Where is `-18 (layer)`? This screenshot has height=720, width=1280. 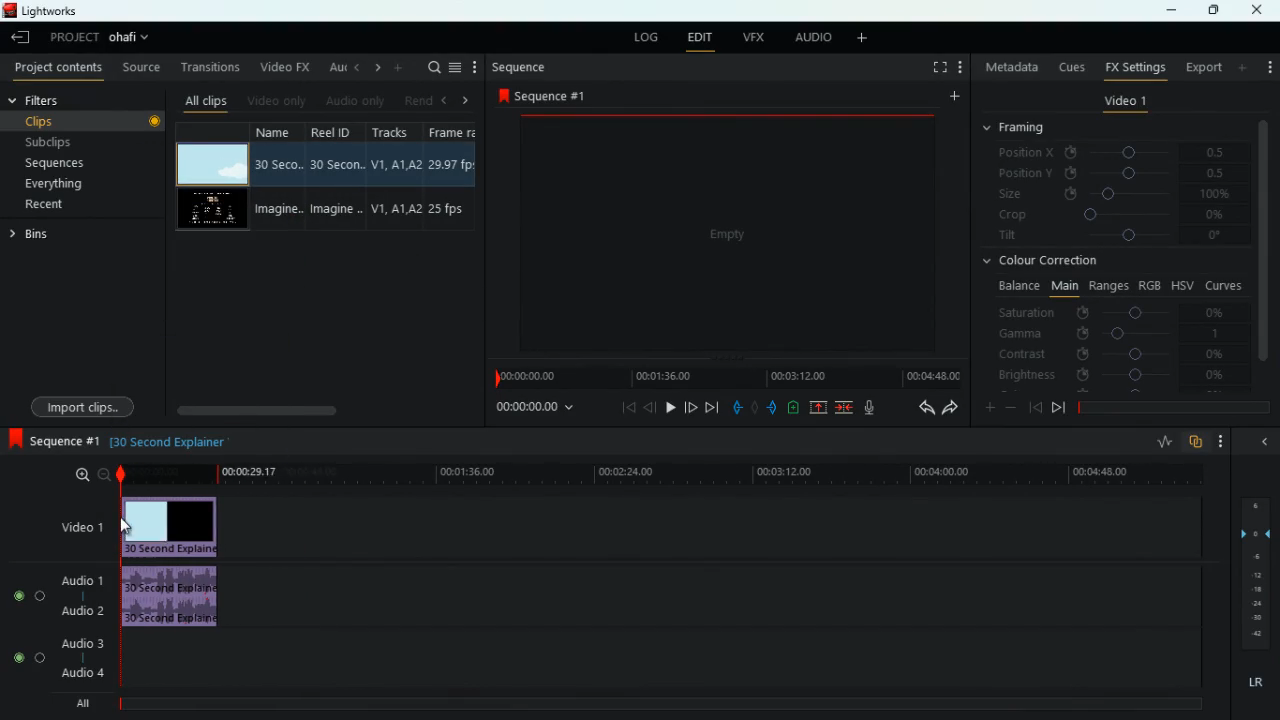
-18 (layer) is located at coordinates (1257, 590).